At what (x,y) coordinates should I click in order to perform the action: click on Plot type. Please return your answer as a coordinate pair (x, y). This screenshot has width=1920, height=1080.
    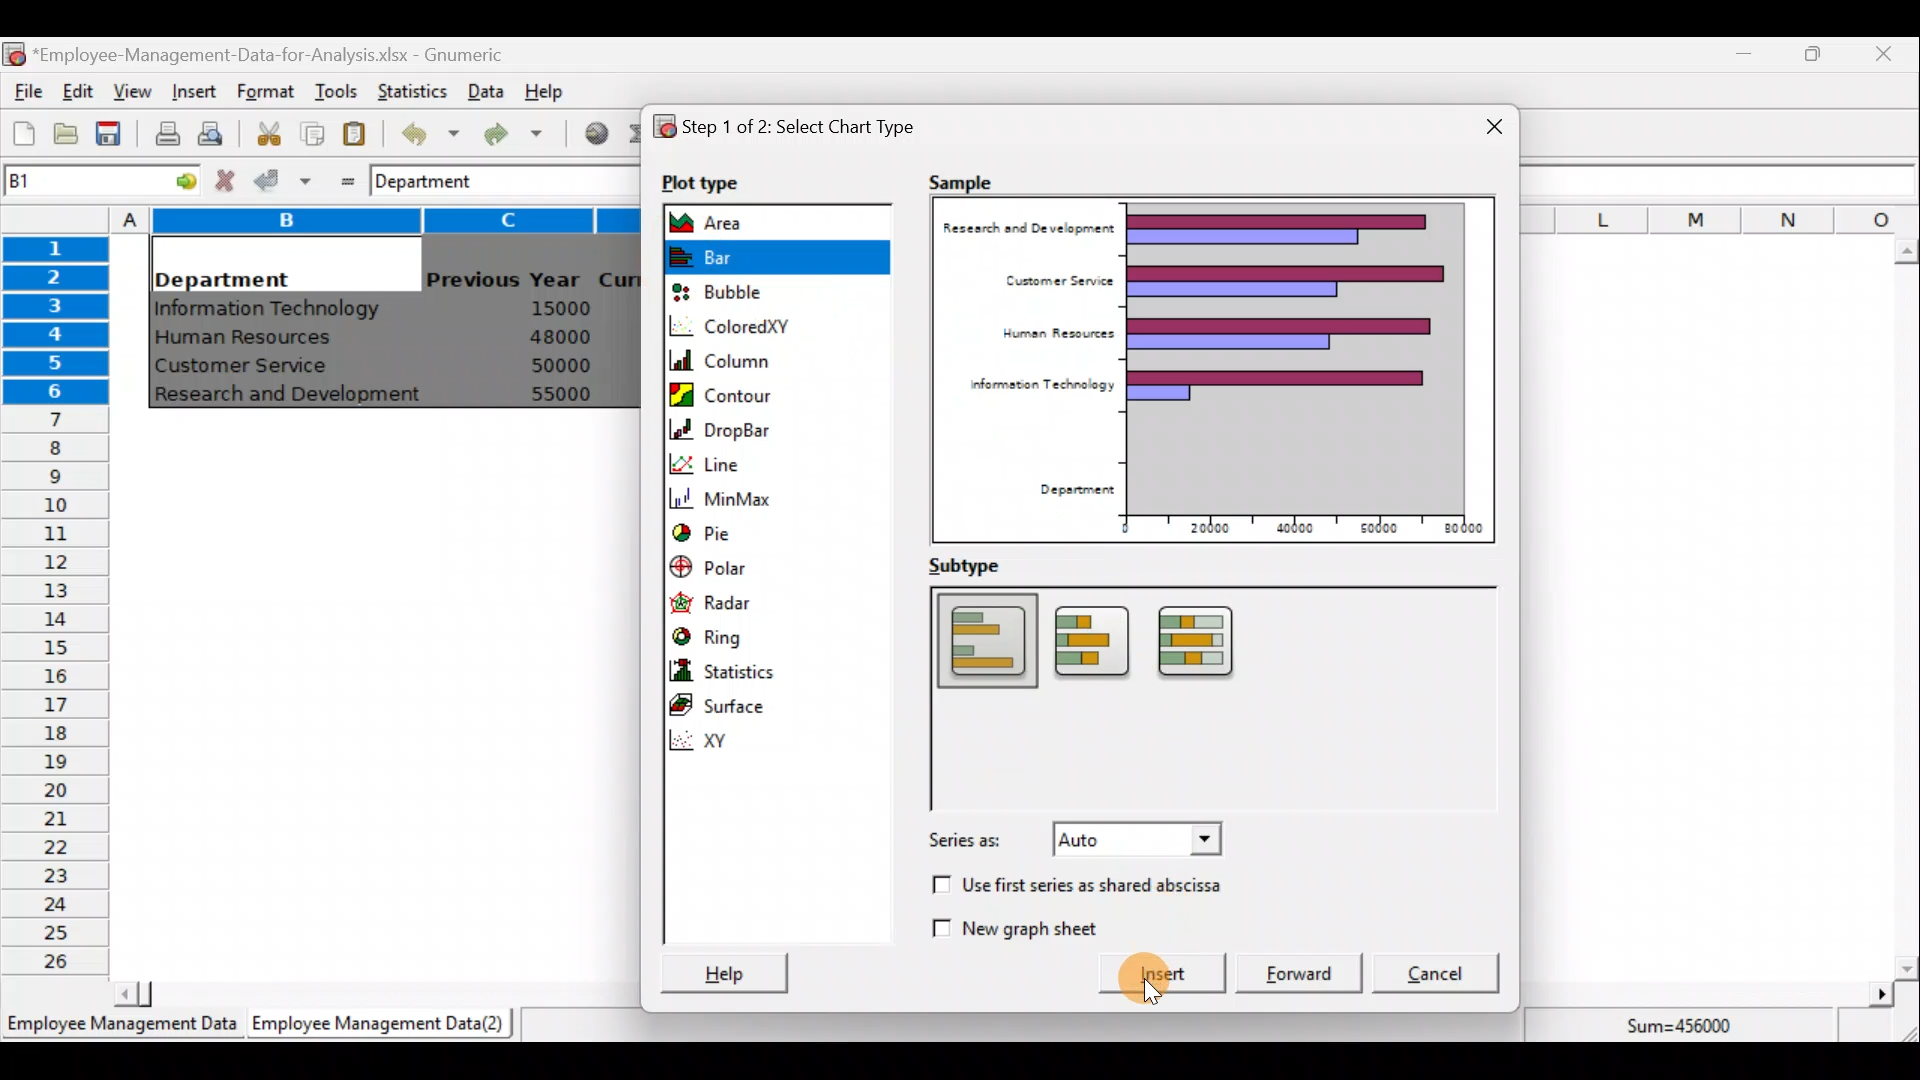
    Looking at the image, I should click on (719, 184).